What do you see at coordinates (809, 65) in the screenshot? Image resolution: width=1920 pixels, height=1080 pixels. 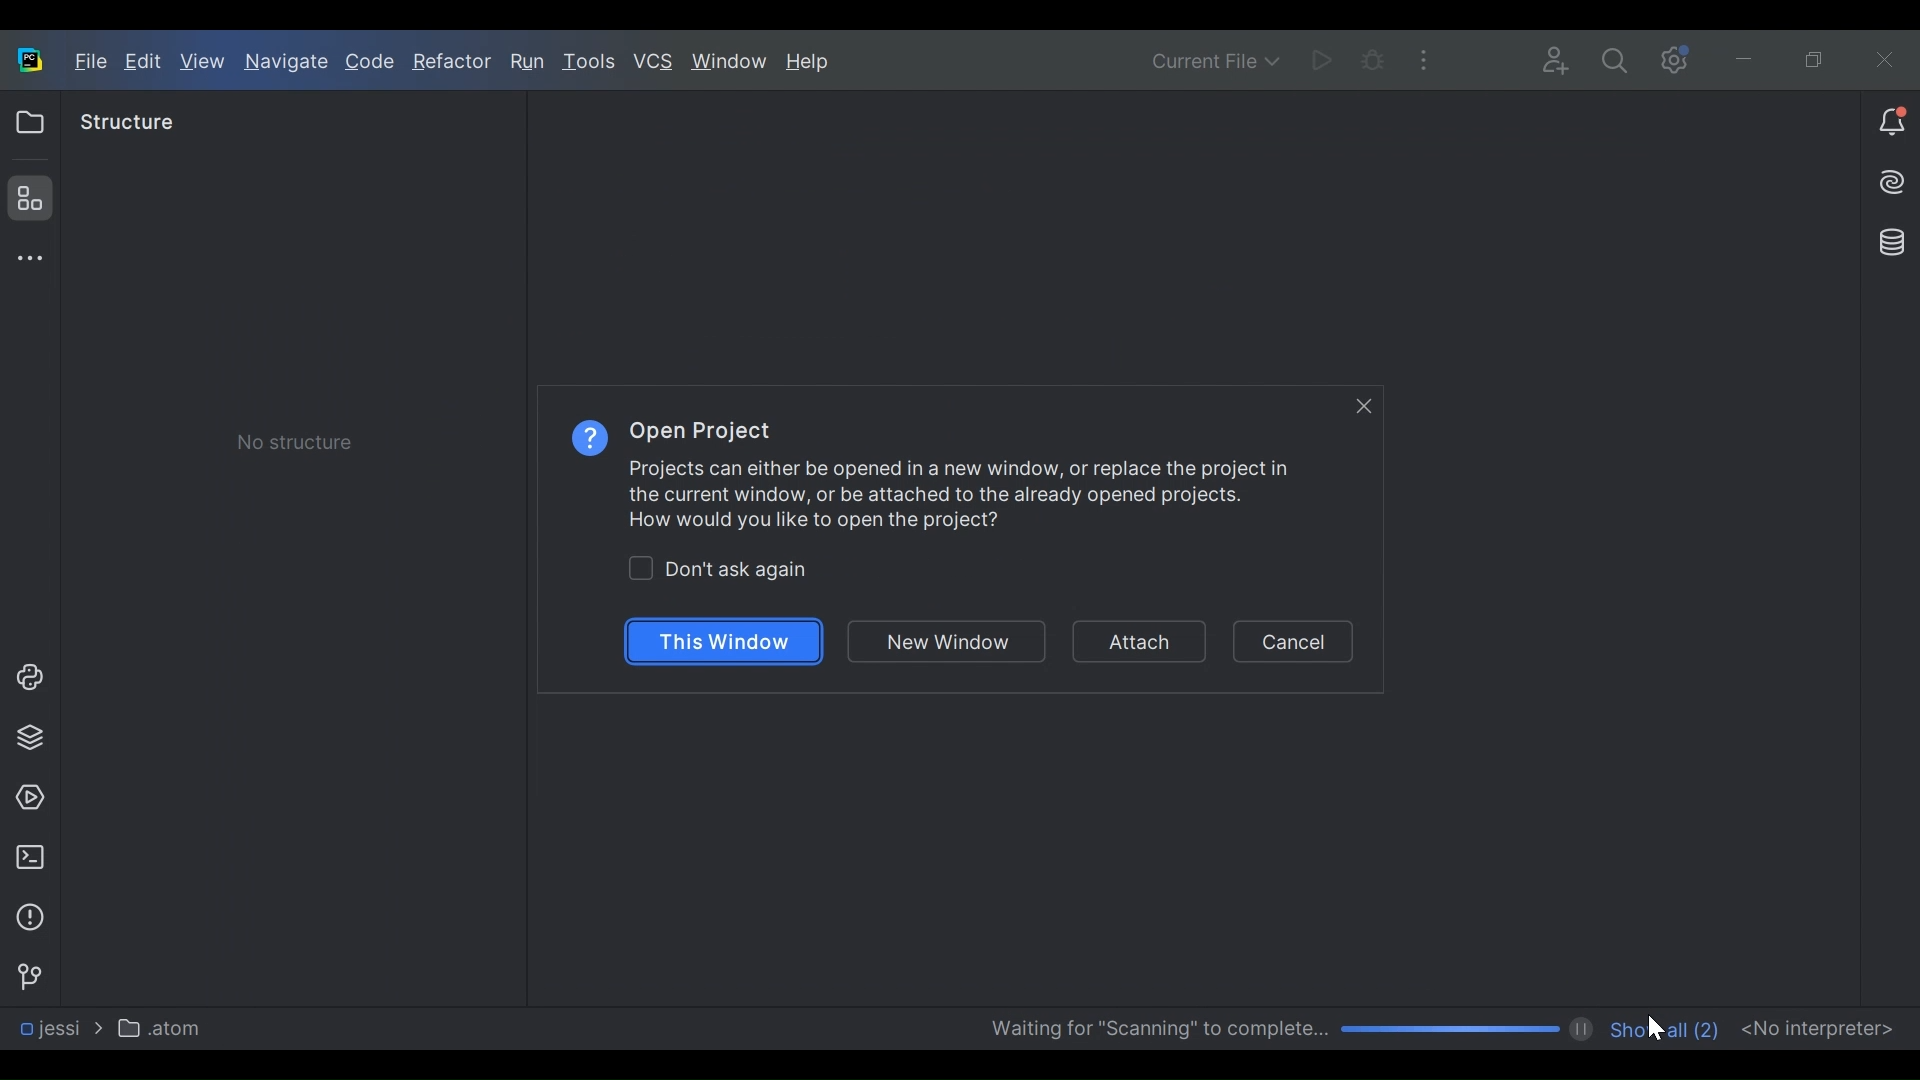 I see `Help` at bounding box center [809, 65].